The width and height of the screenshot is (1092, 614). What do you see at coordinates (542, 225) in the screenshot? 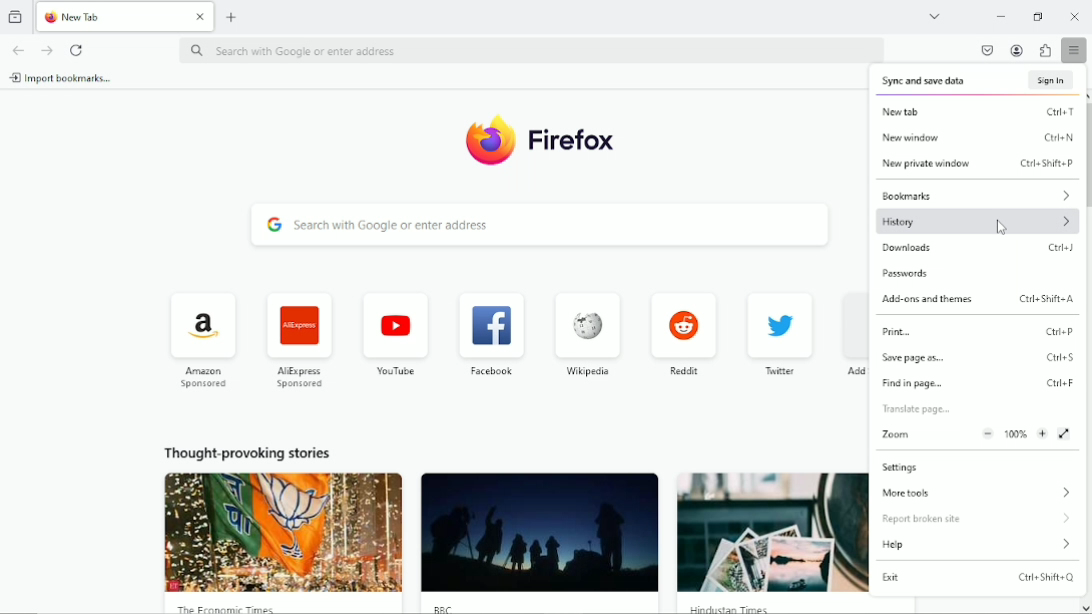
I see `Search with google or enter address` at bounding box center [542, 225].